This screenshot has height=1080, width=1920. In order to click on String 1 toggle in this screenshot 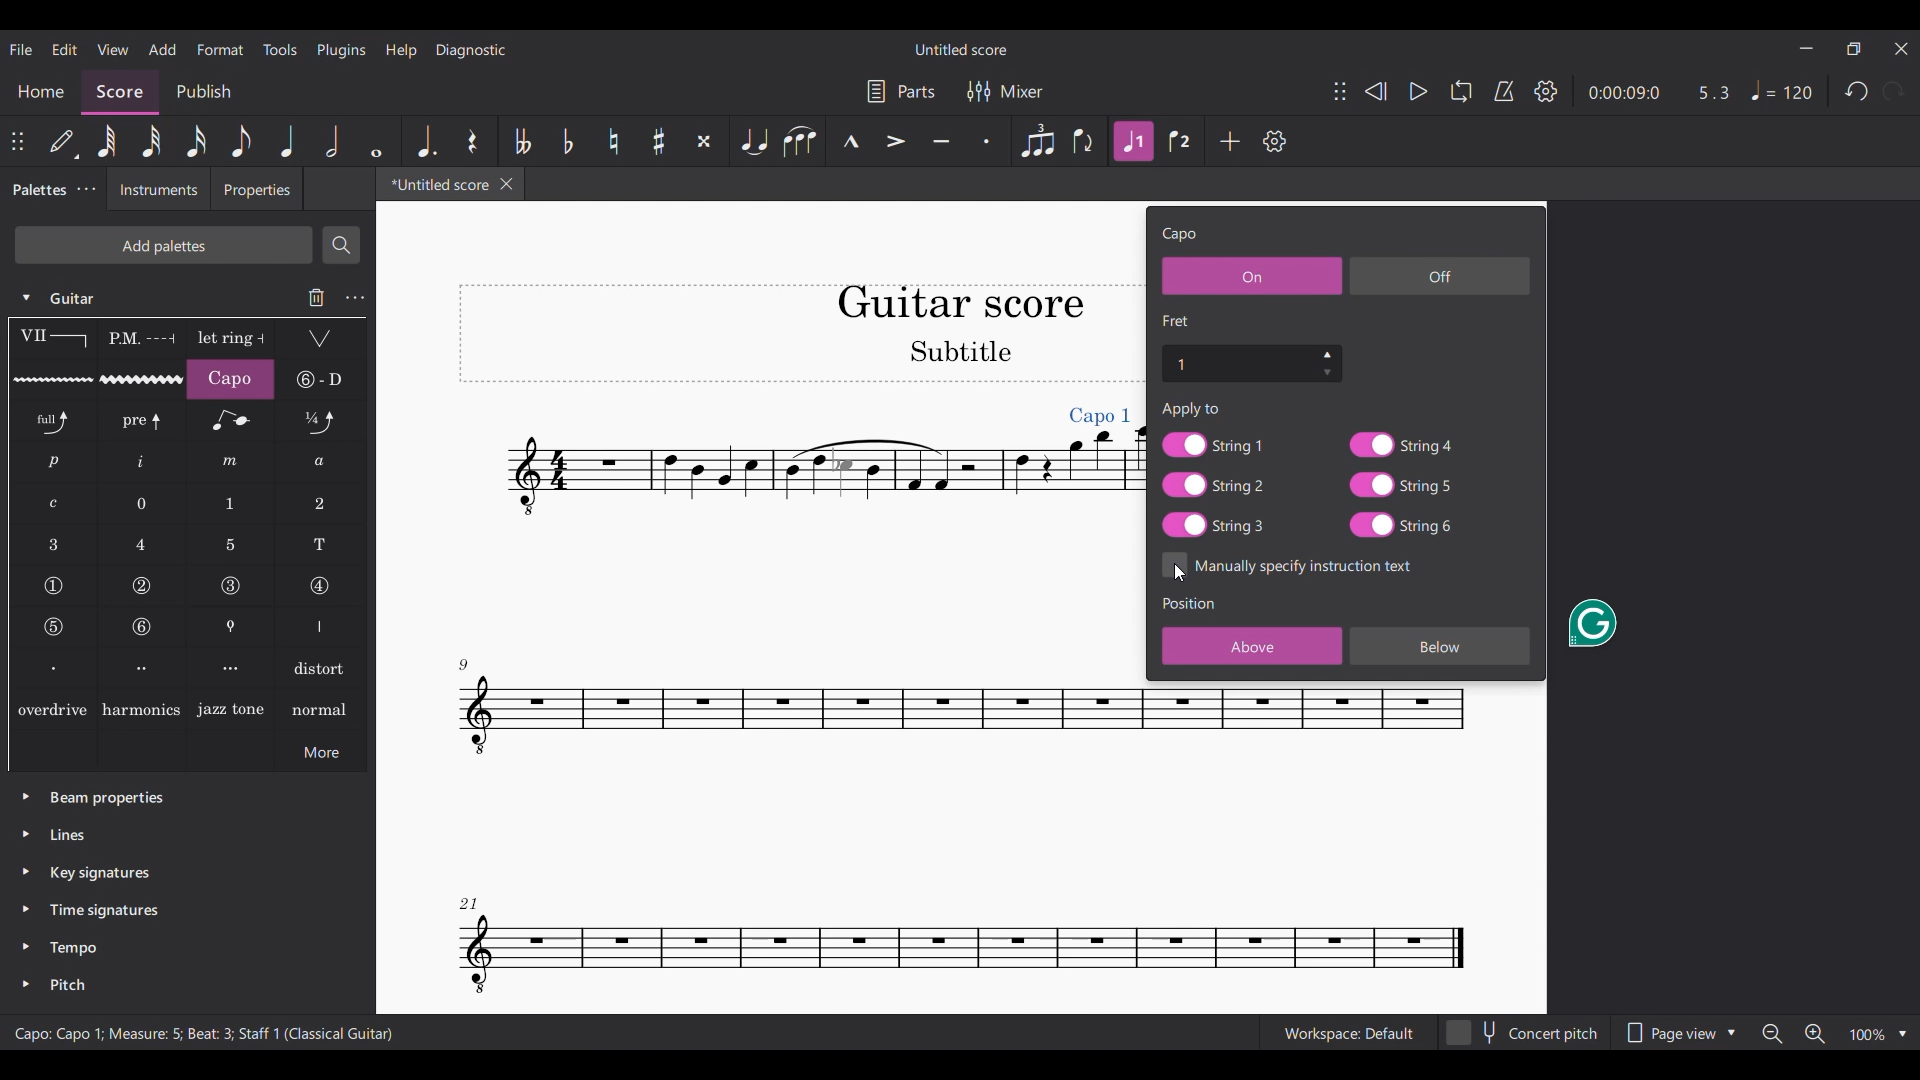, I will do `click(1213, 444)`.